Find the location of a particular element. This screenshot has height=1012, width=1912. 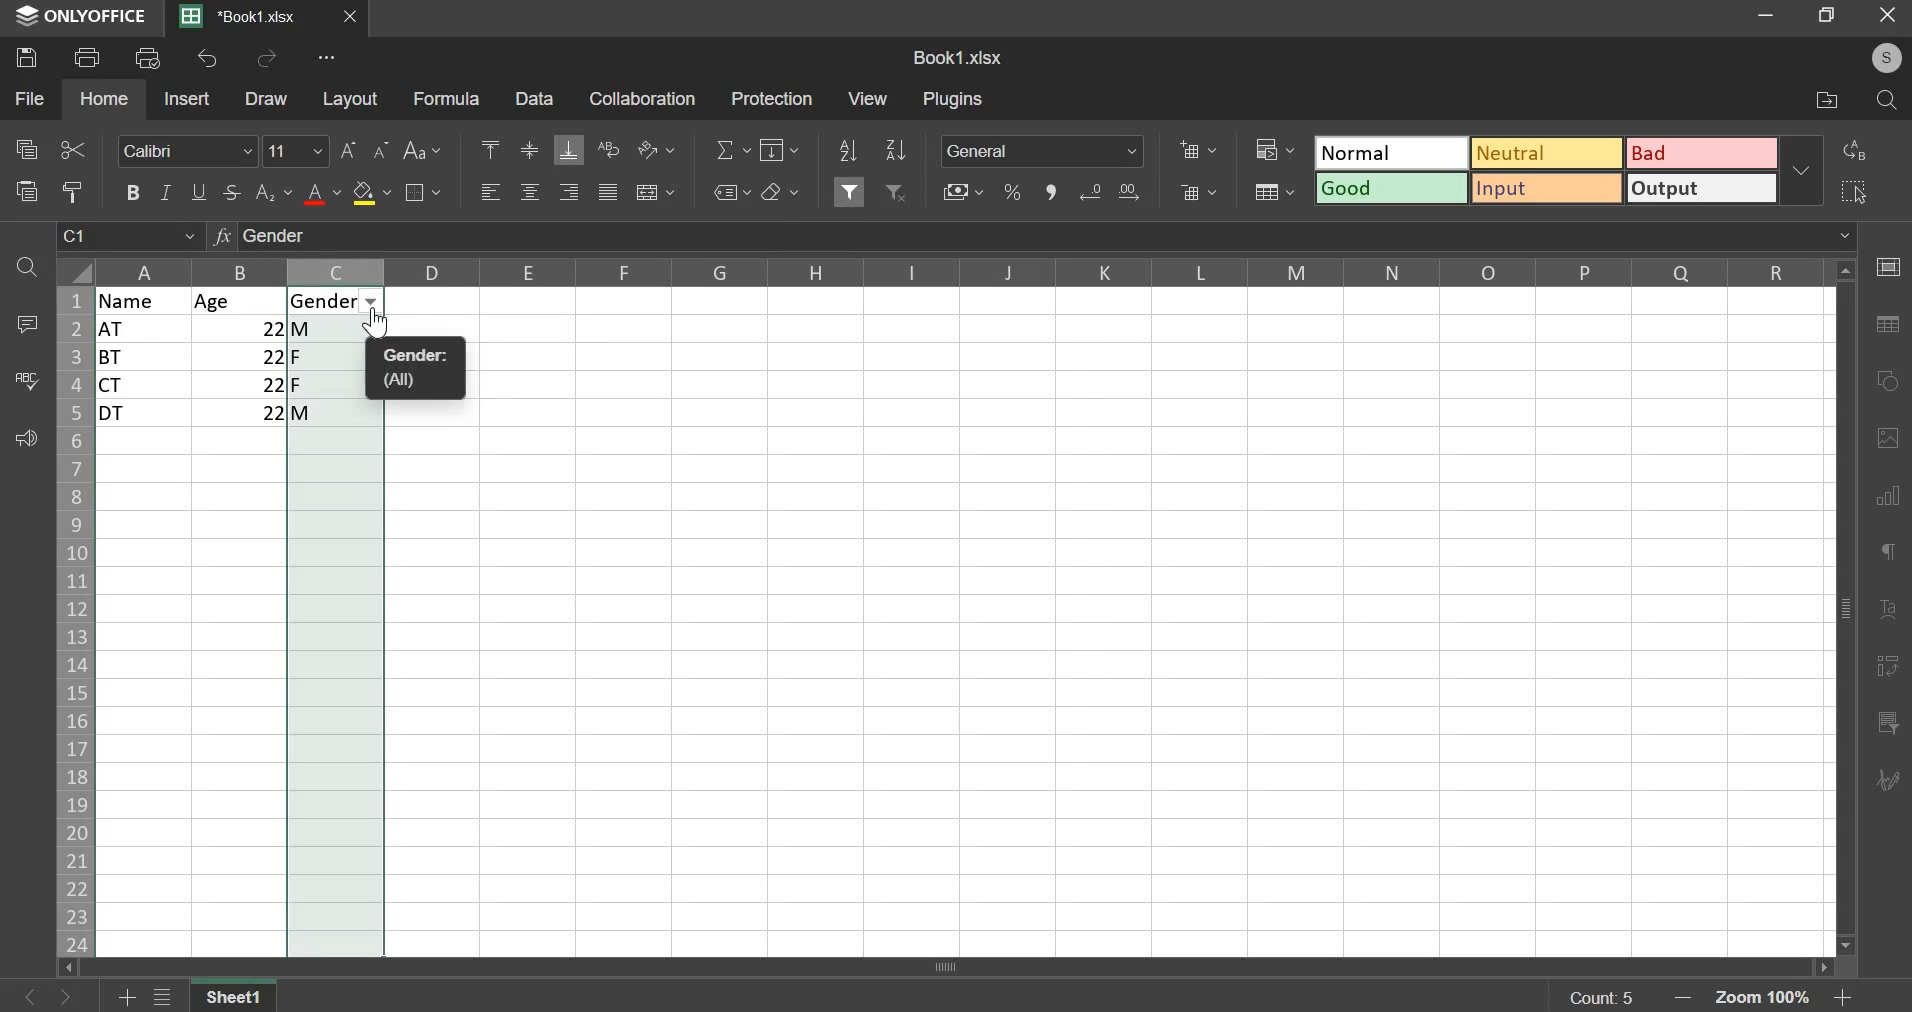

conditional formatting is located at coordinates (1272, 148).